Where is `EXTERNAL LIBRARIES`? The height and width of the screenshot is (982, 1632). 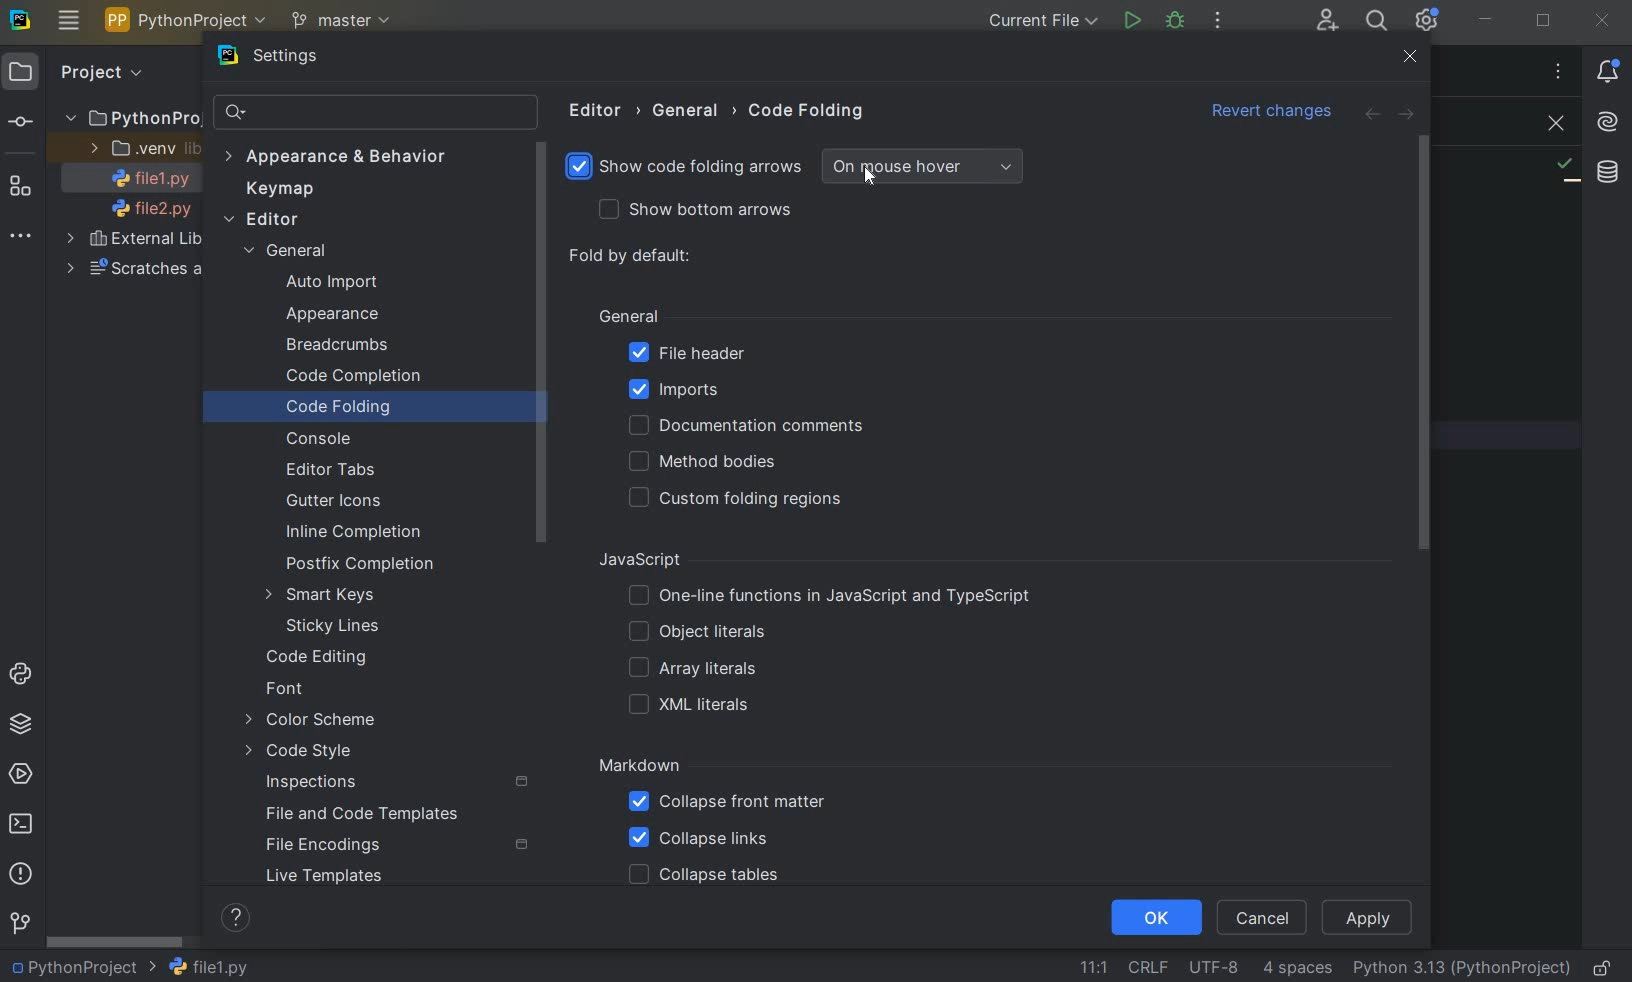 EXTERNAL LIBRARIES is located at coordinates (136, 241).